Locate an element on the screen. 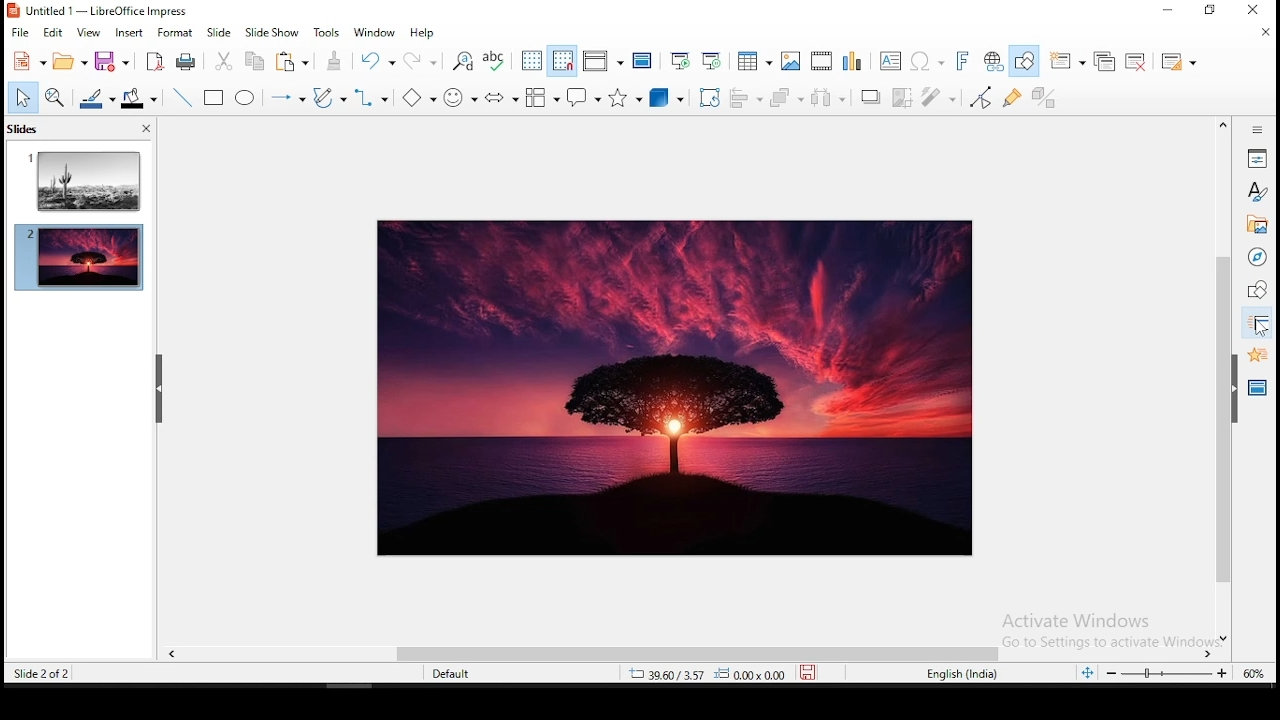 The image size is (1280, 720). symbol shapes is located at coordinates (459, 99).